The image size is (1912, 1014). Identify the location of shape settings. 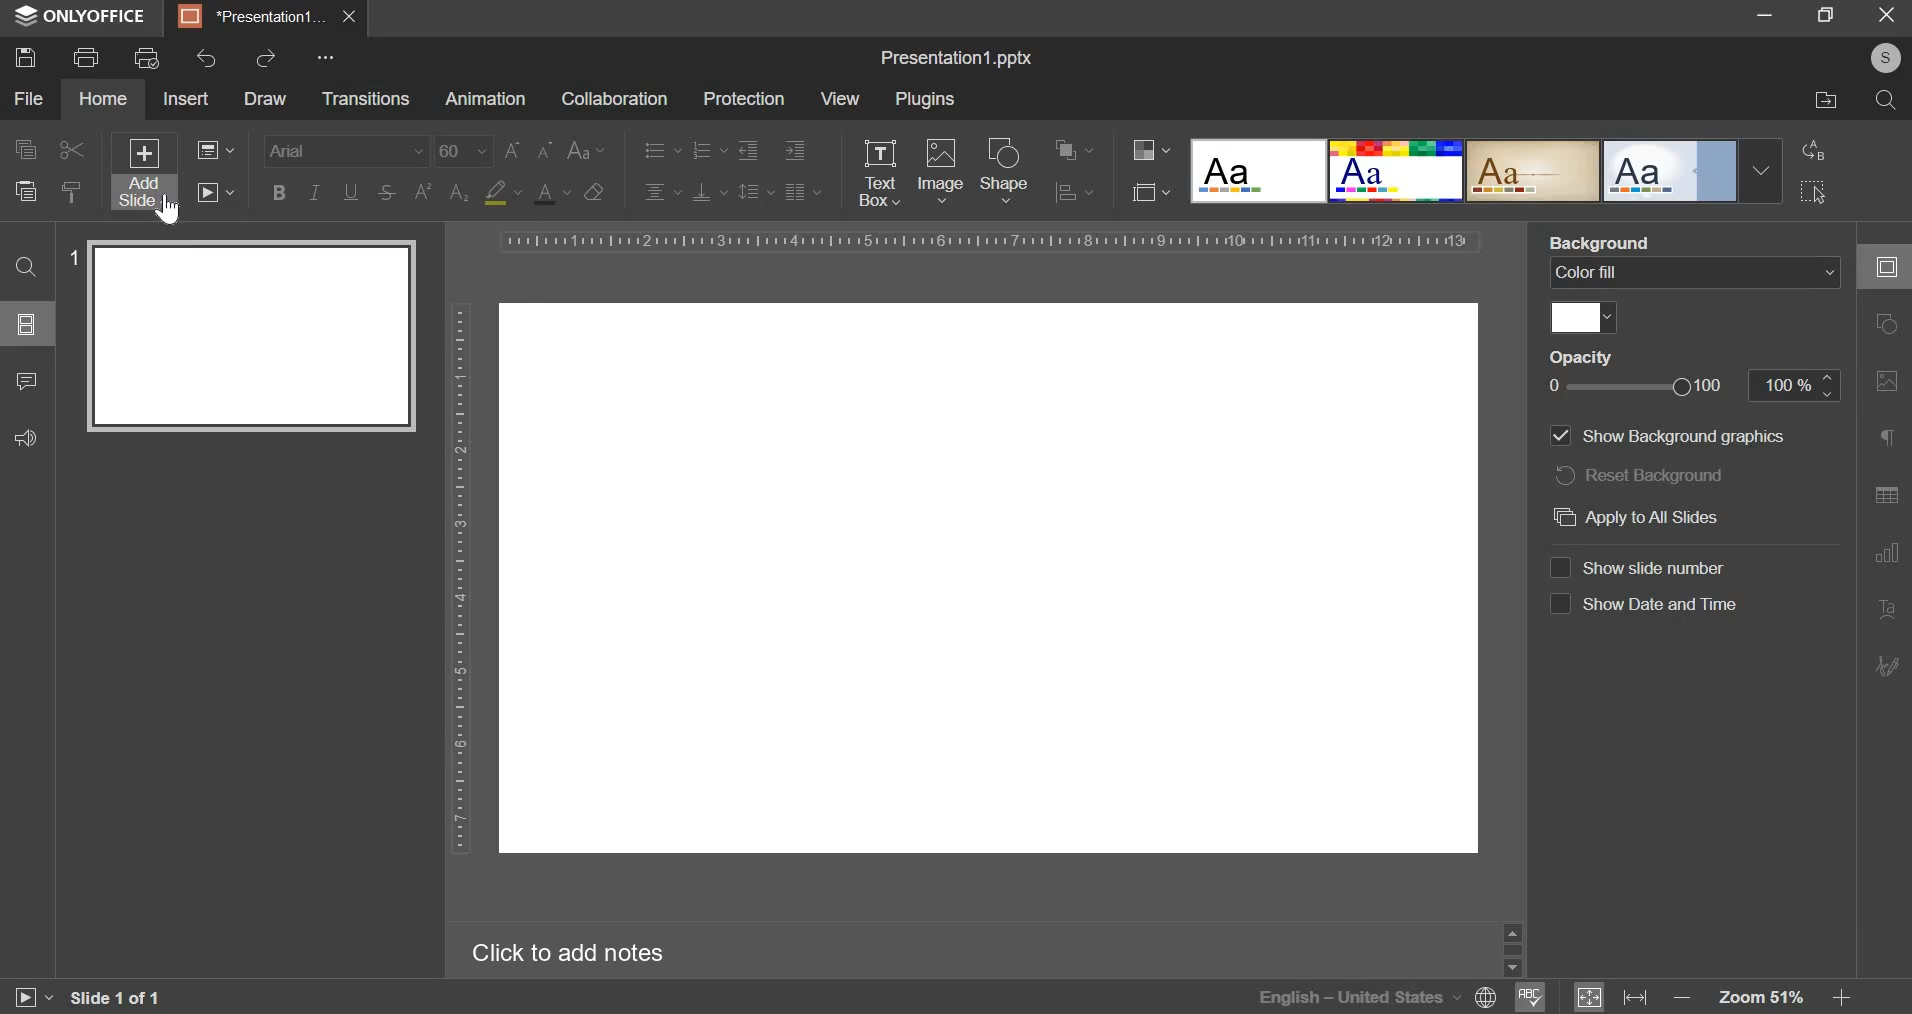
(1882, 325).